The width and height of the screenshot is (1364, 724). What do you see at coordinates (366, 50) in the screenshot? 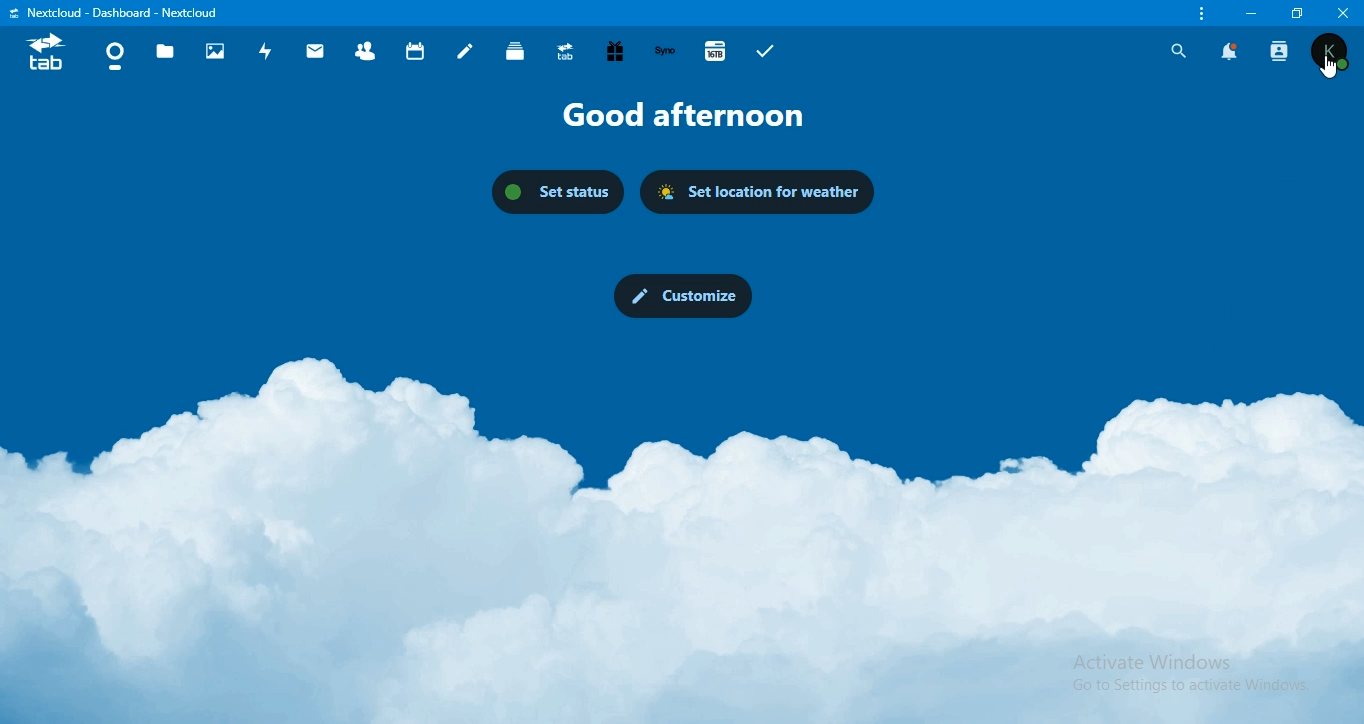
I see `contact` at bounding box center [366, 50].